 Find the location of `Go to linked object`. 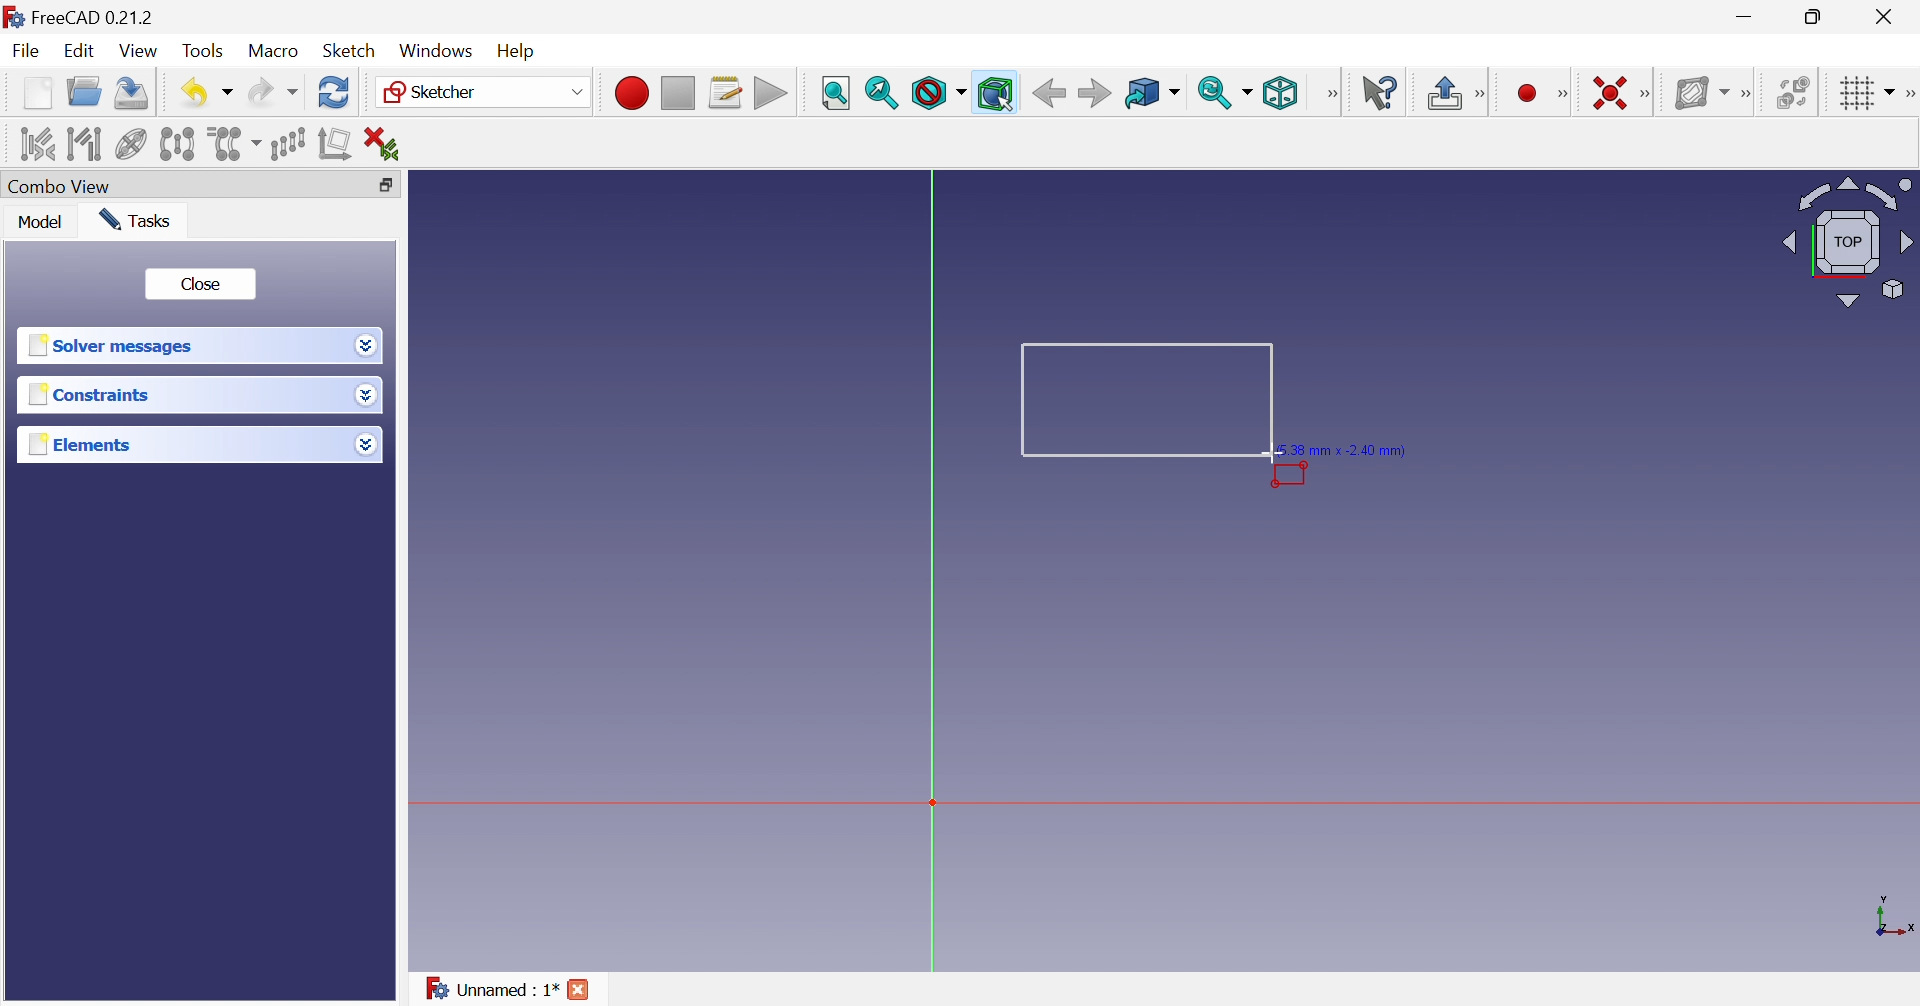

Go to linked object is located at coordinates (1151, 94).